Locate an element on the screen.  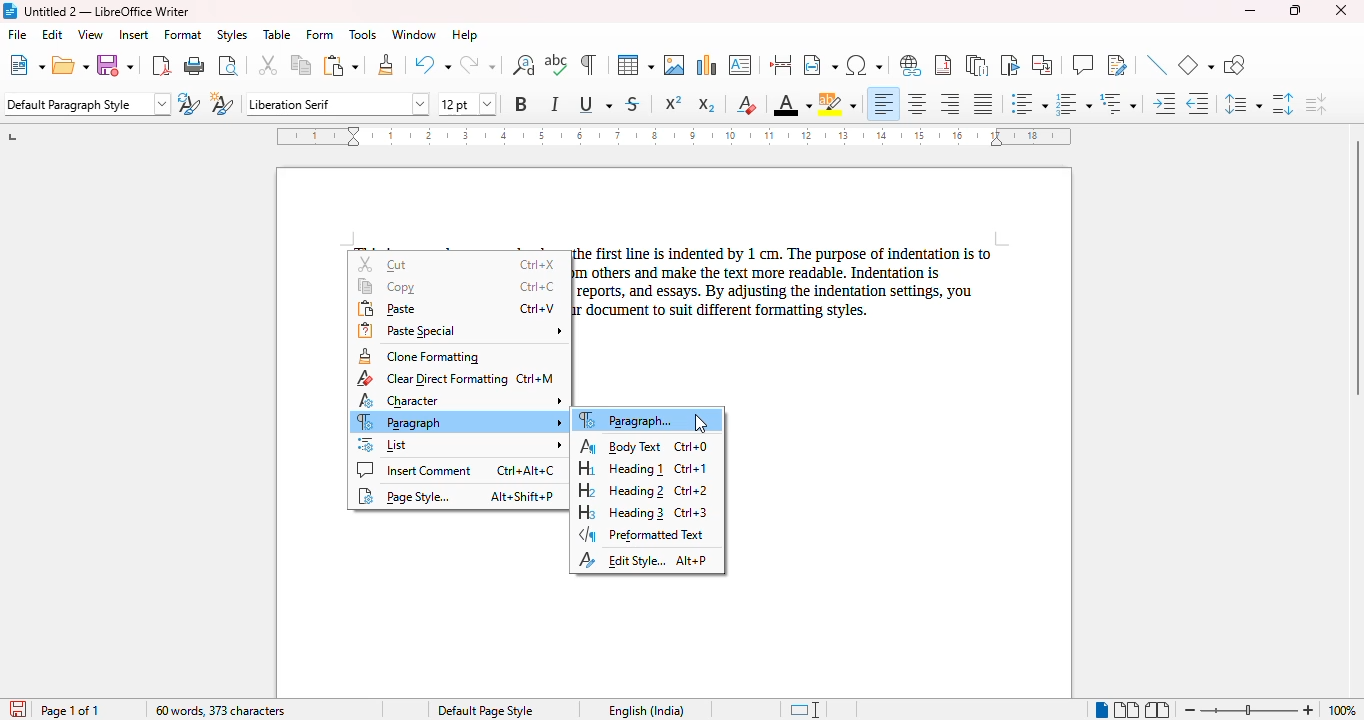
page 1 of 1 is located at coordinates (70, 711).